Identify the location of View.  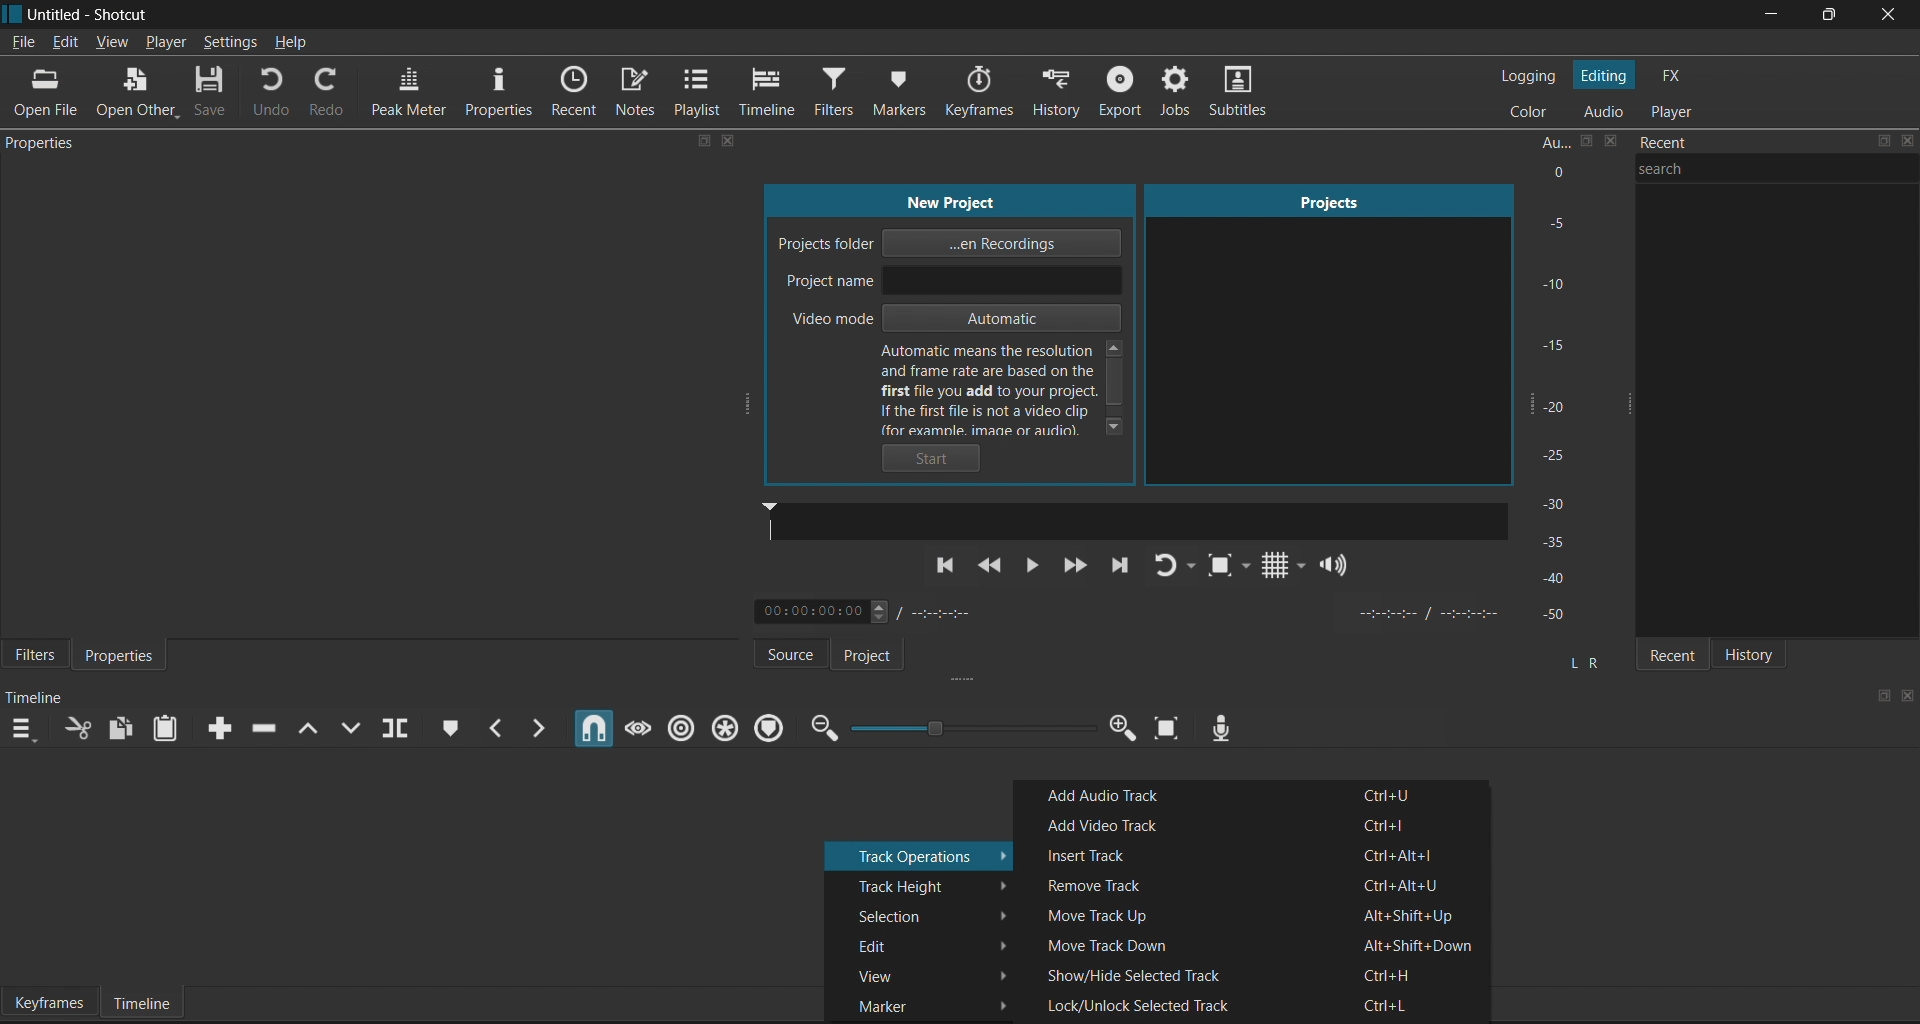
(922, 970).